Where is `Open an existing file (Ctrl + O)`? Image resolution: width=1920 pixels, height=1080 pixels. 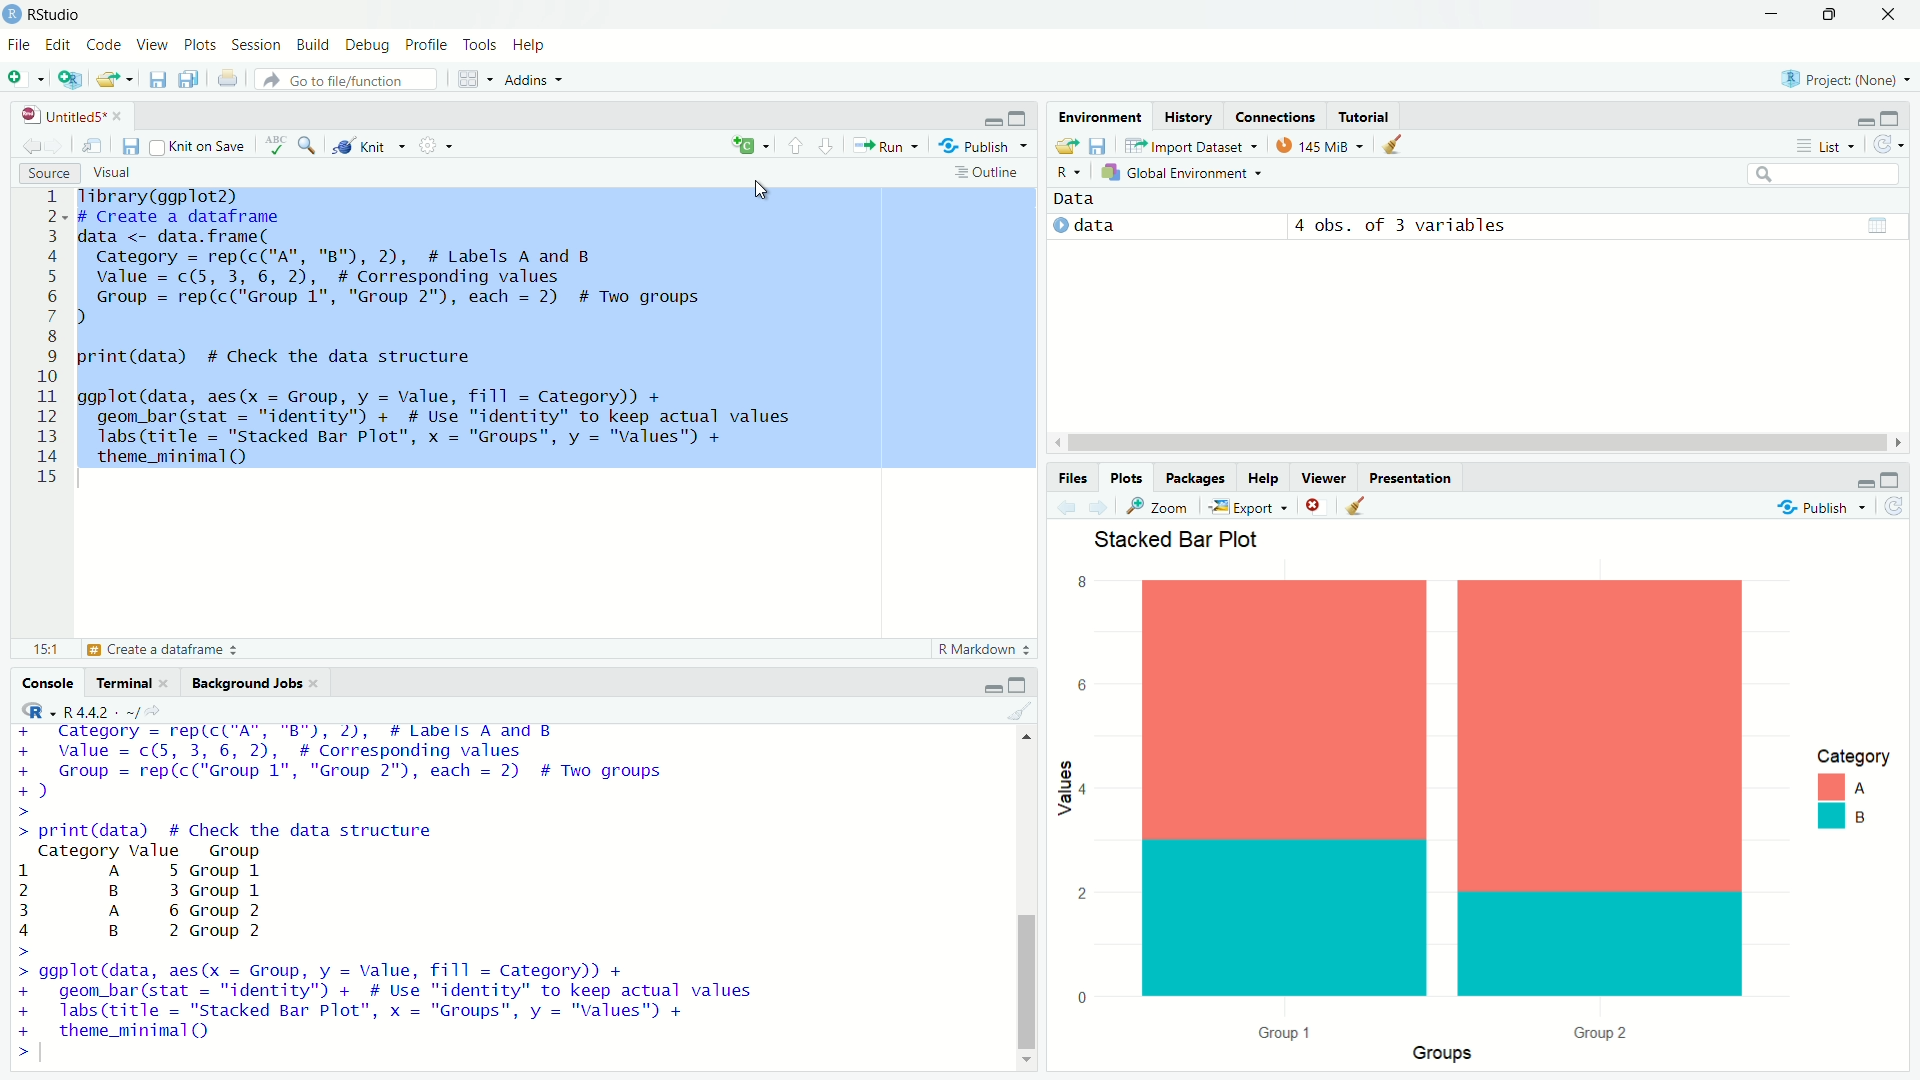 Open an existing file (Ctrl + O) is located at coordinates (115, 78).